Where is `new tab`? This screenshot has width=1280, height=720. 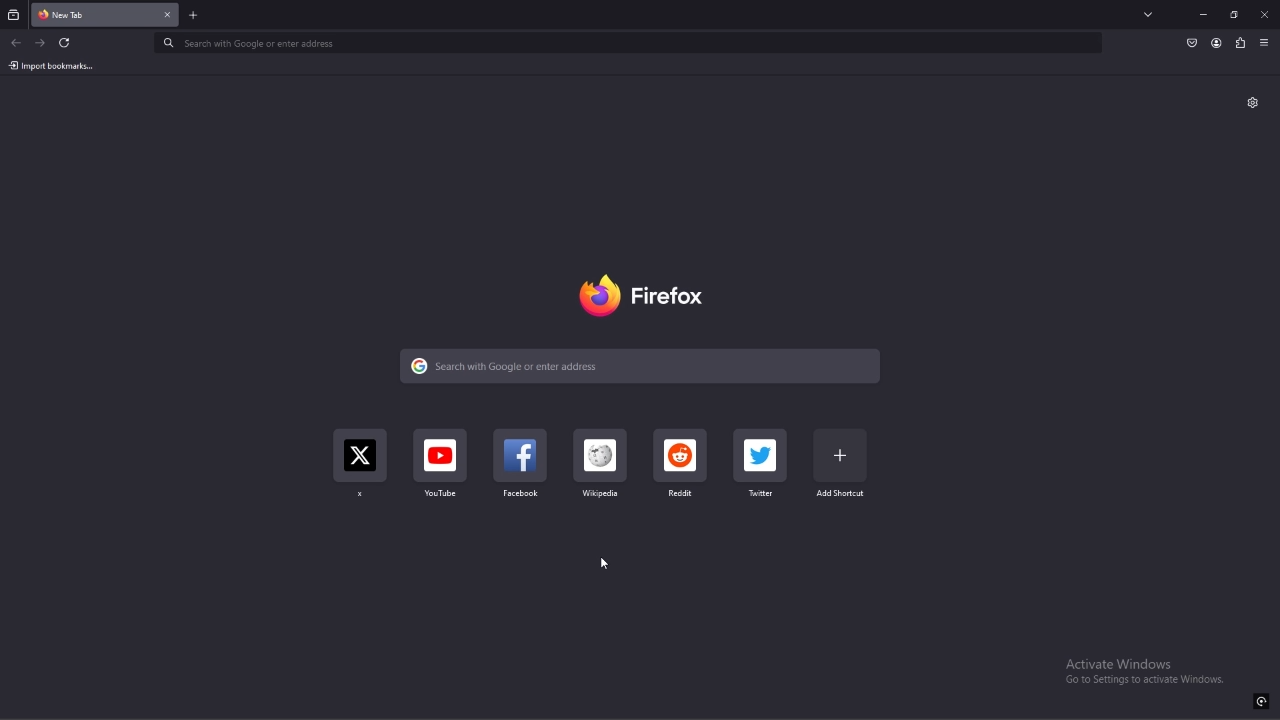
new tab is located at coordinates (194, 16).